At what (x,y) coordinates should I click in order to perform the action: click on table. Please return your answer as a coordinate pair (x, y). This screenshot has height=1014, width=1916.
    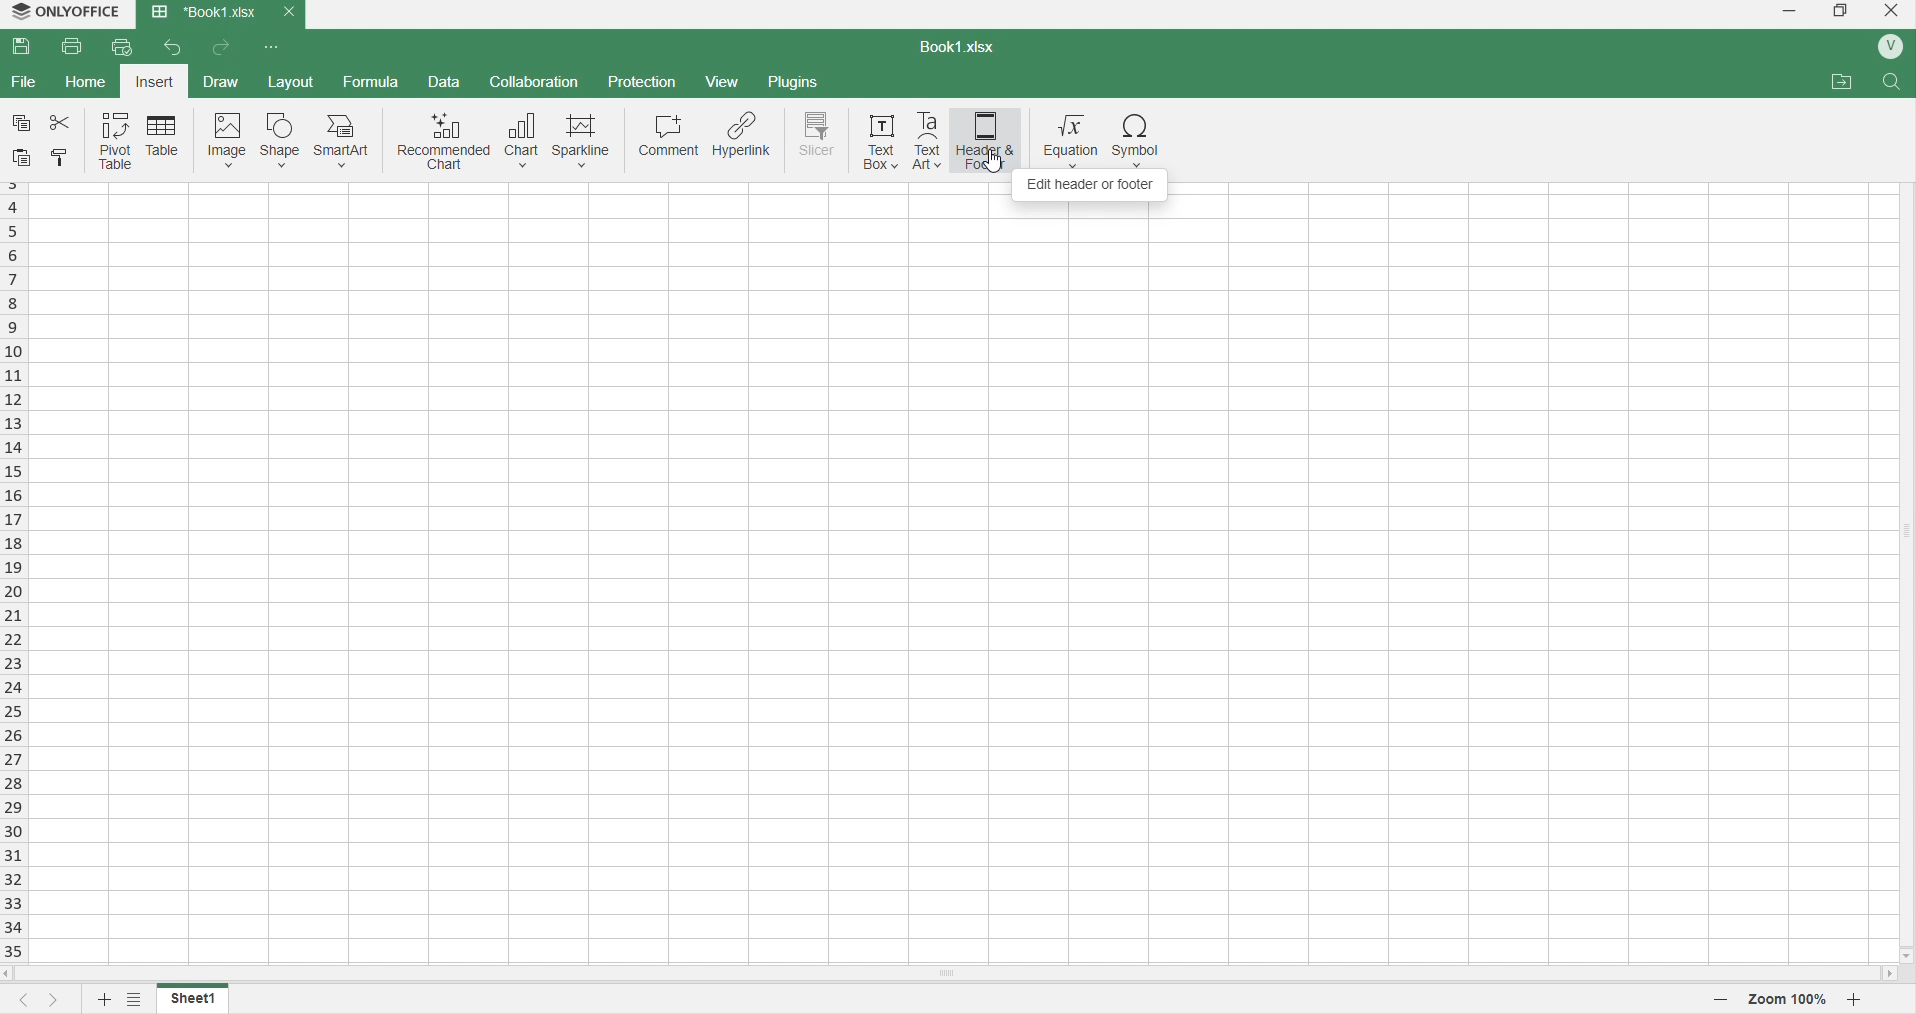
    Looking at the image, I should click on (164, 142).